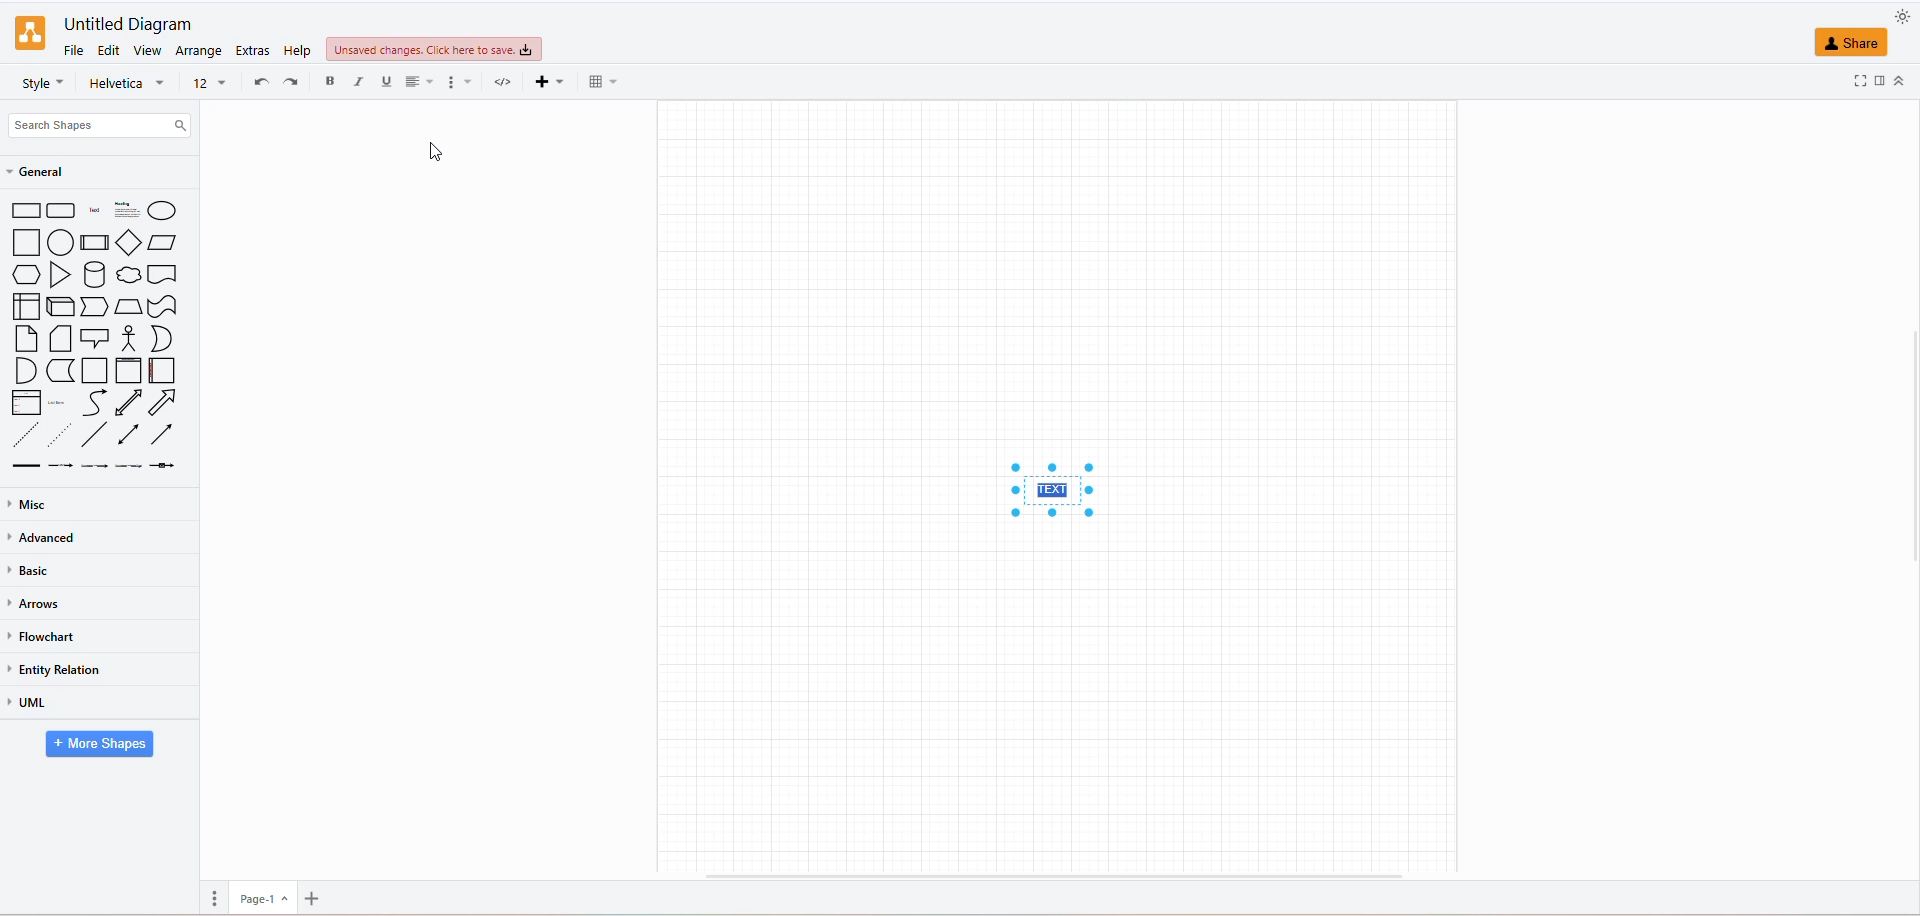 This screenshot has height=916, width=1920. I want to click on font size, so click(206, 81).